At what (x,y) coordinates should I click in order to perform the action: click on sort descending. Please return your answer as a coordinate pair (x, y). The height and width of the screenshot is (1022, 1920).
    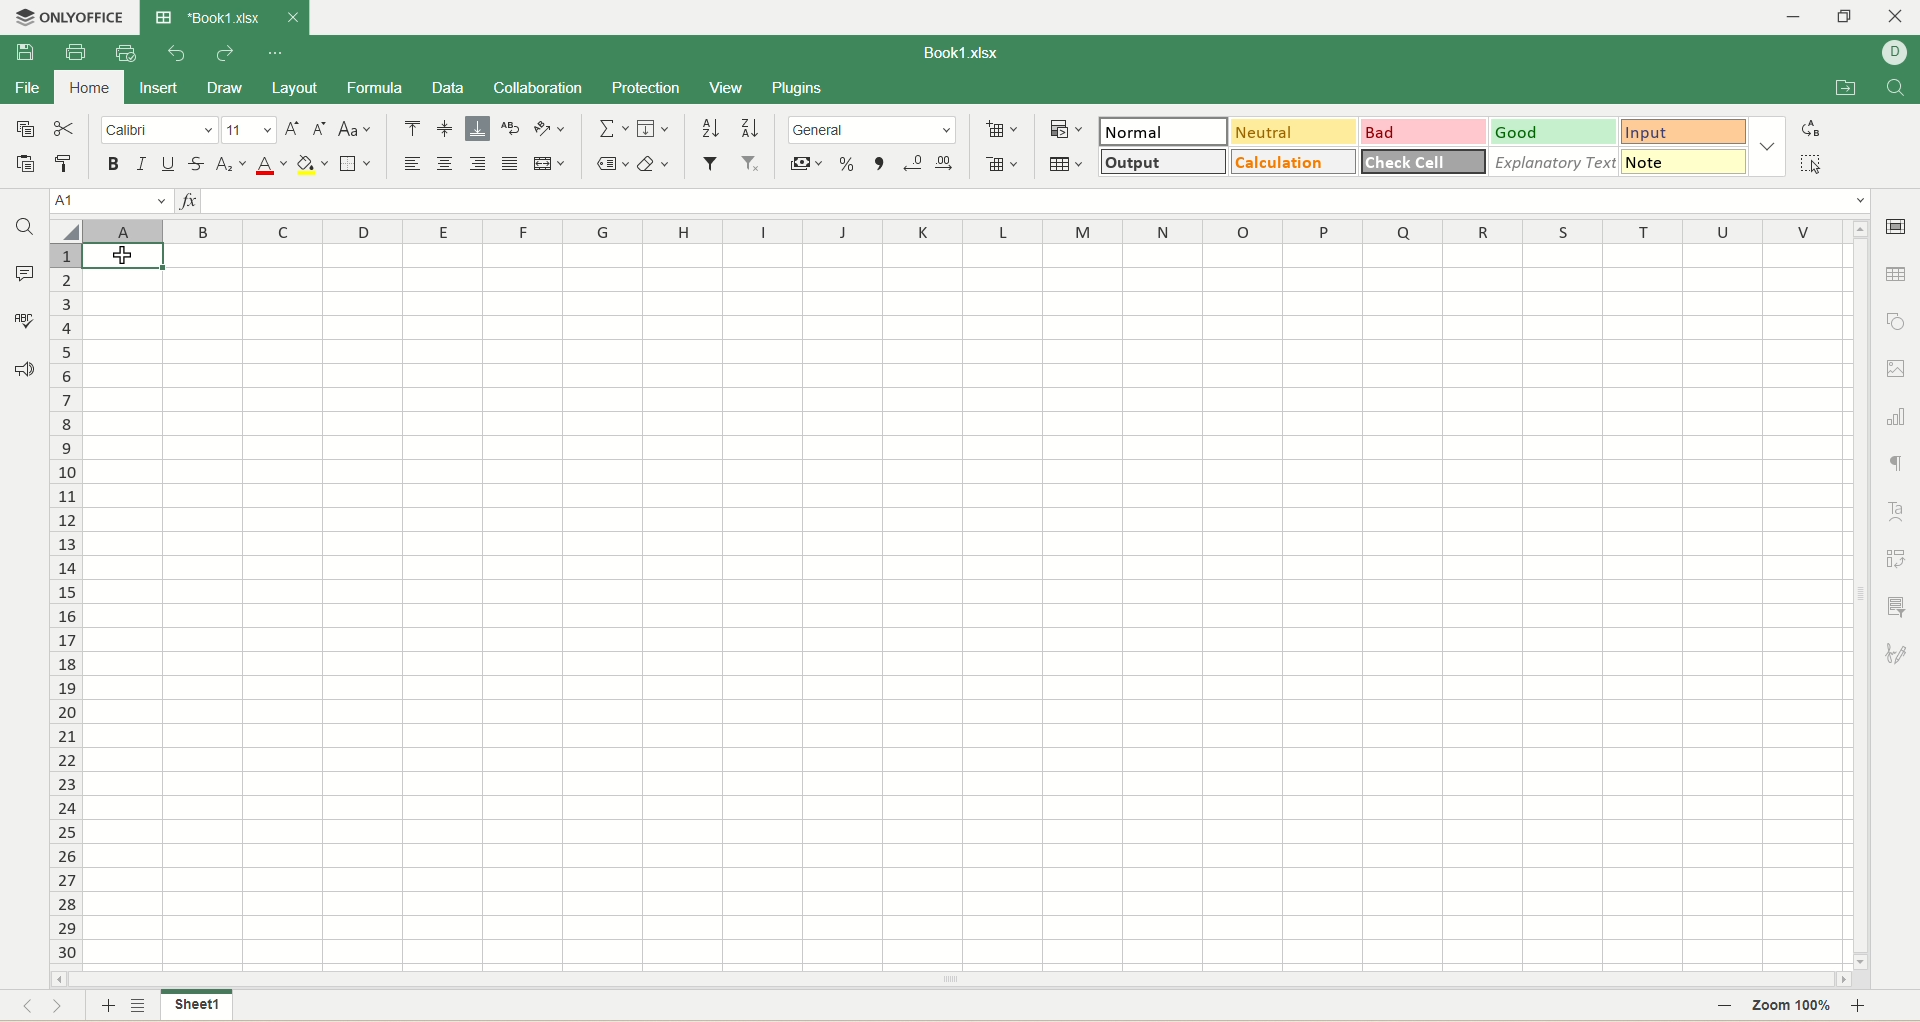
    Looking at the image, I should click on (748, 129).